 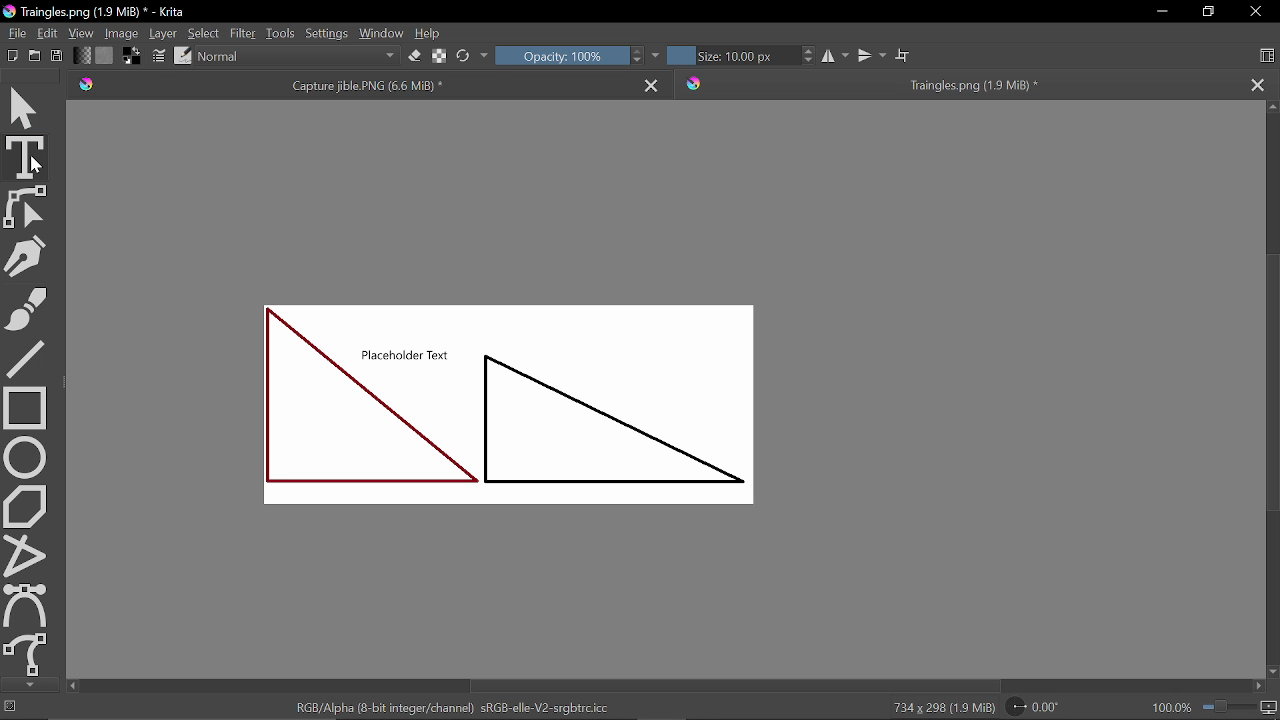 I want to click on Minimize, so click(x=1158, y=12).